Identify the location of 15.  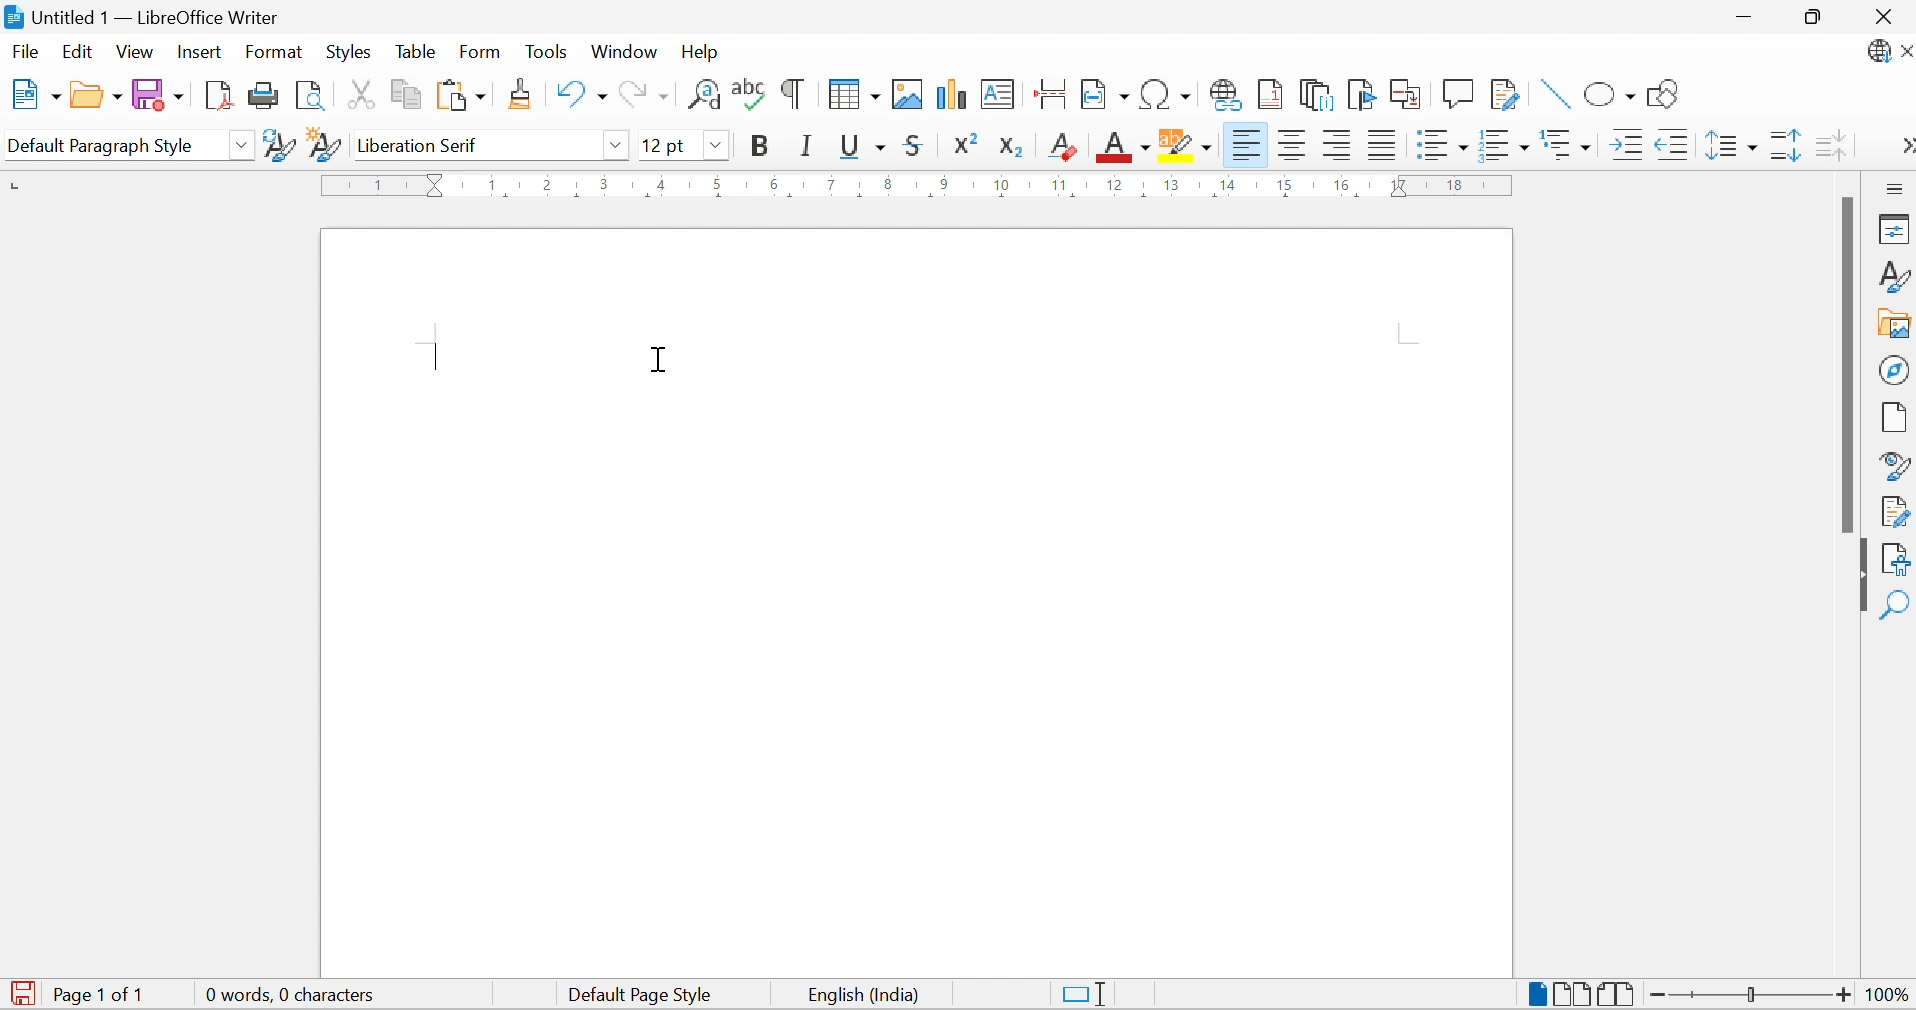
(1285, 185).